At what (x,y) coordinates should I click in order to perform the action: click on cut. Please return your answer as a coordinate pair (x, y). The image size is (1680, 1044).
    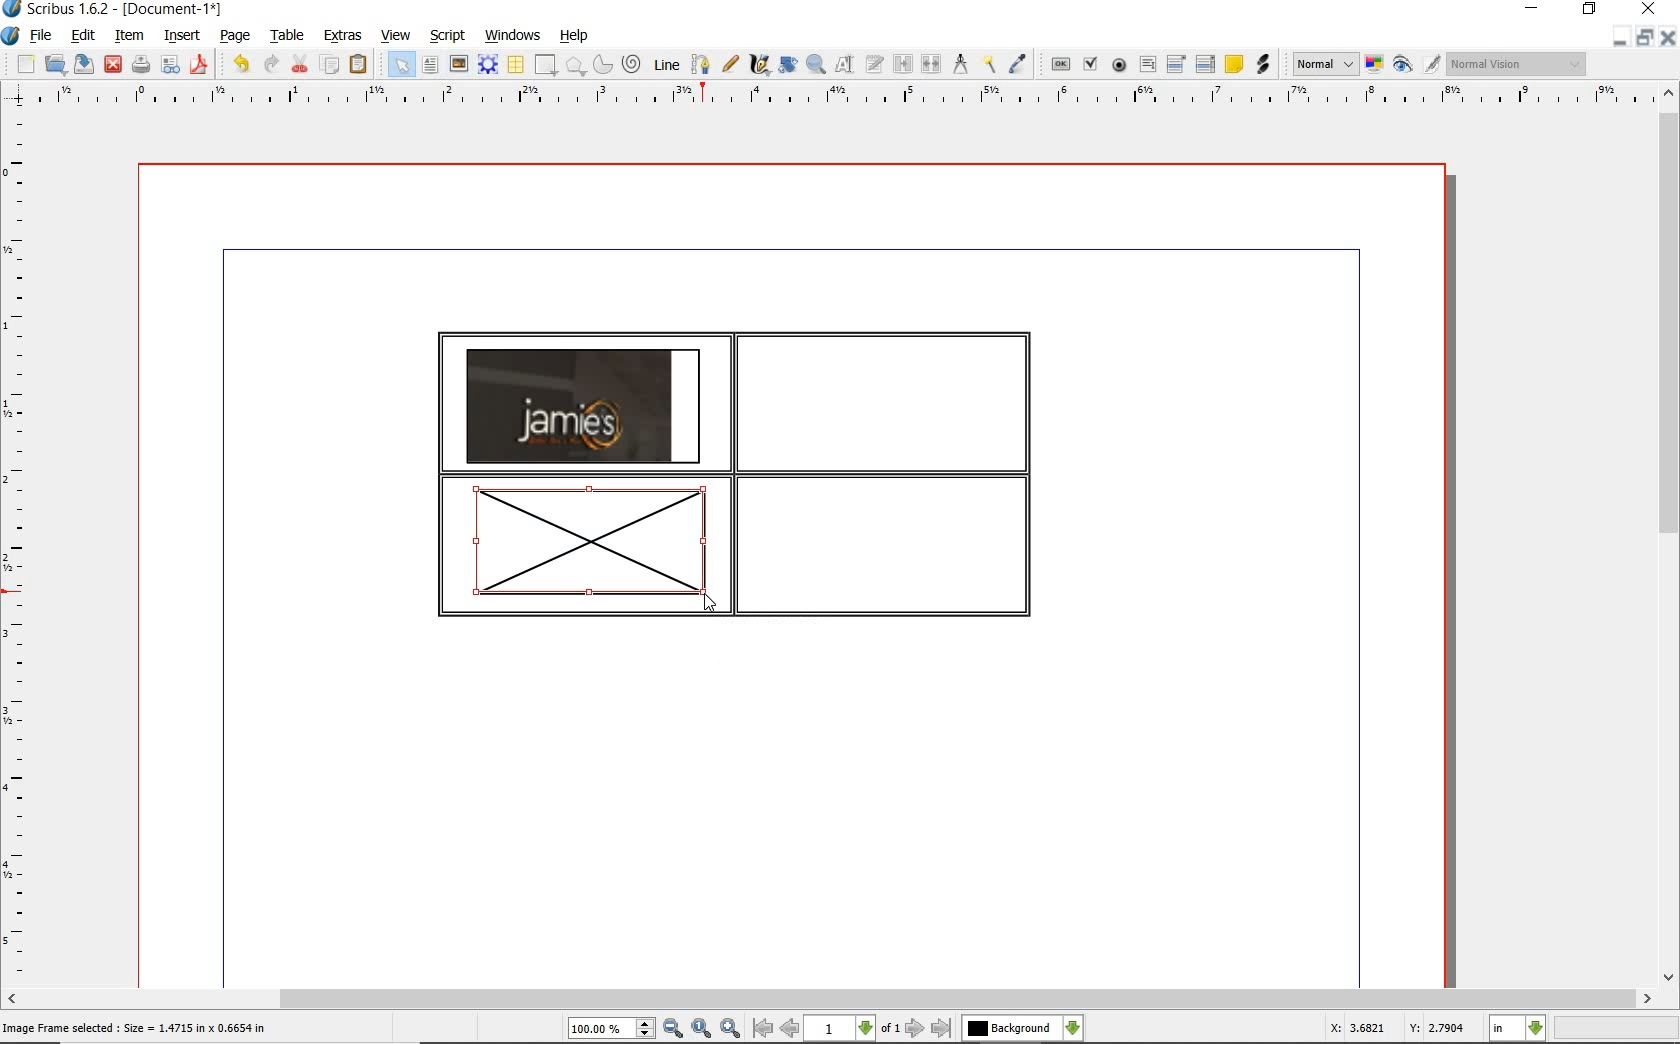
    Looking at the image, I should click on (302, 63).